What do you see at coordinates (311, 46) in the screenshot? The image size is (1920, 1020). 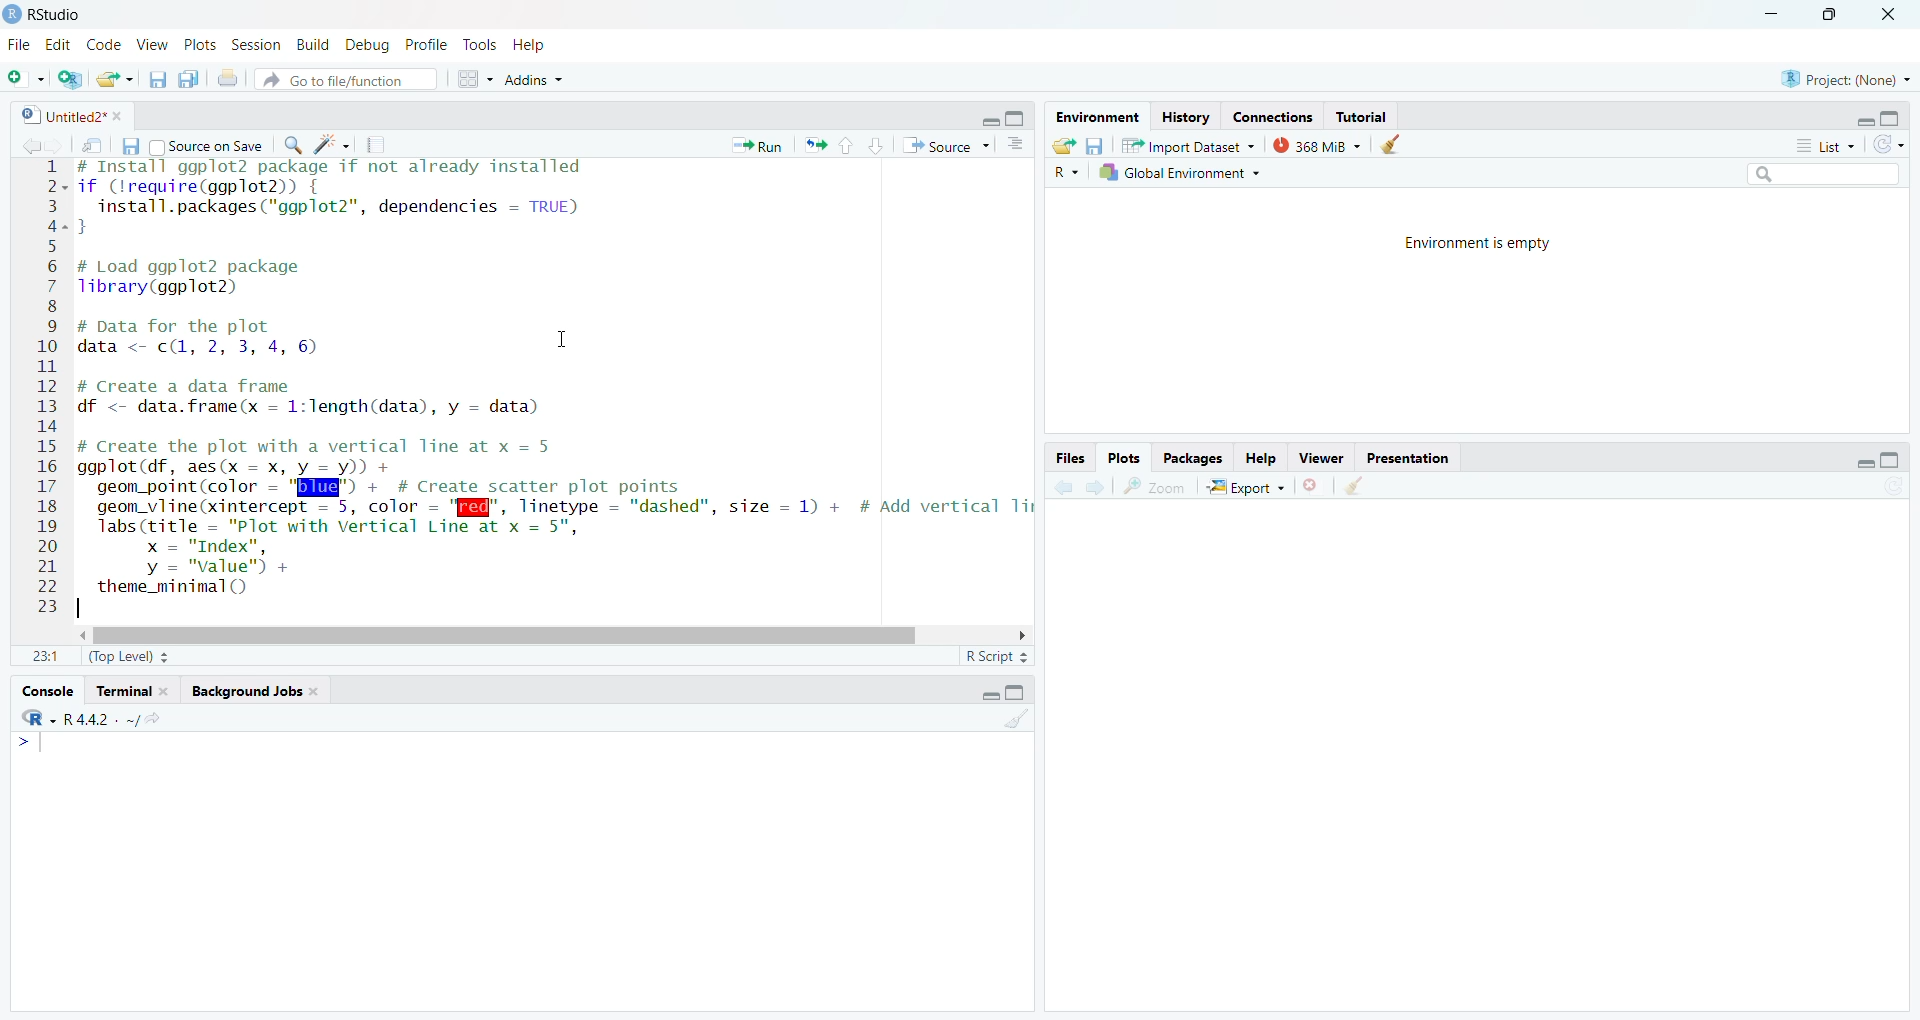 I see `n Build` at bounding box center [311, 46].